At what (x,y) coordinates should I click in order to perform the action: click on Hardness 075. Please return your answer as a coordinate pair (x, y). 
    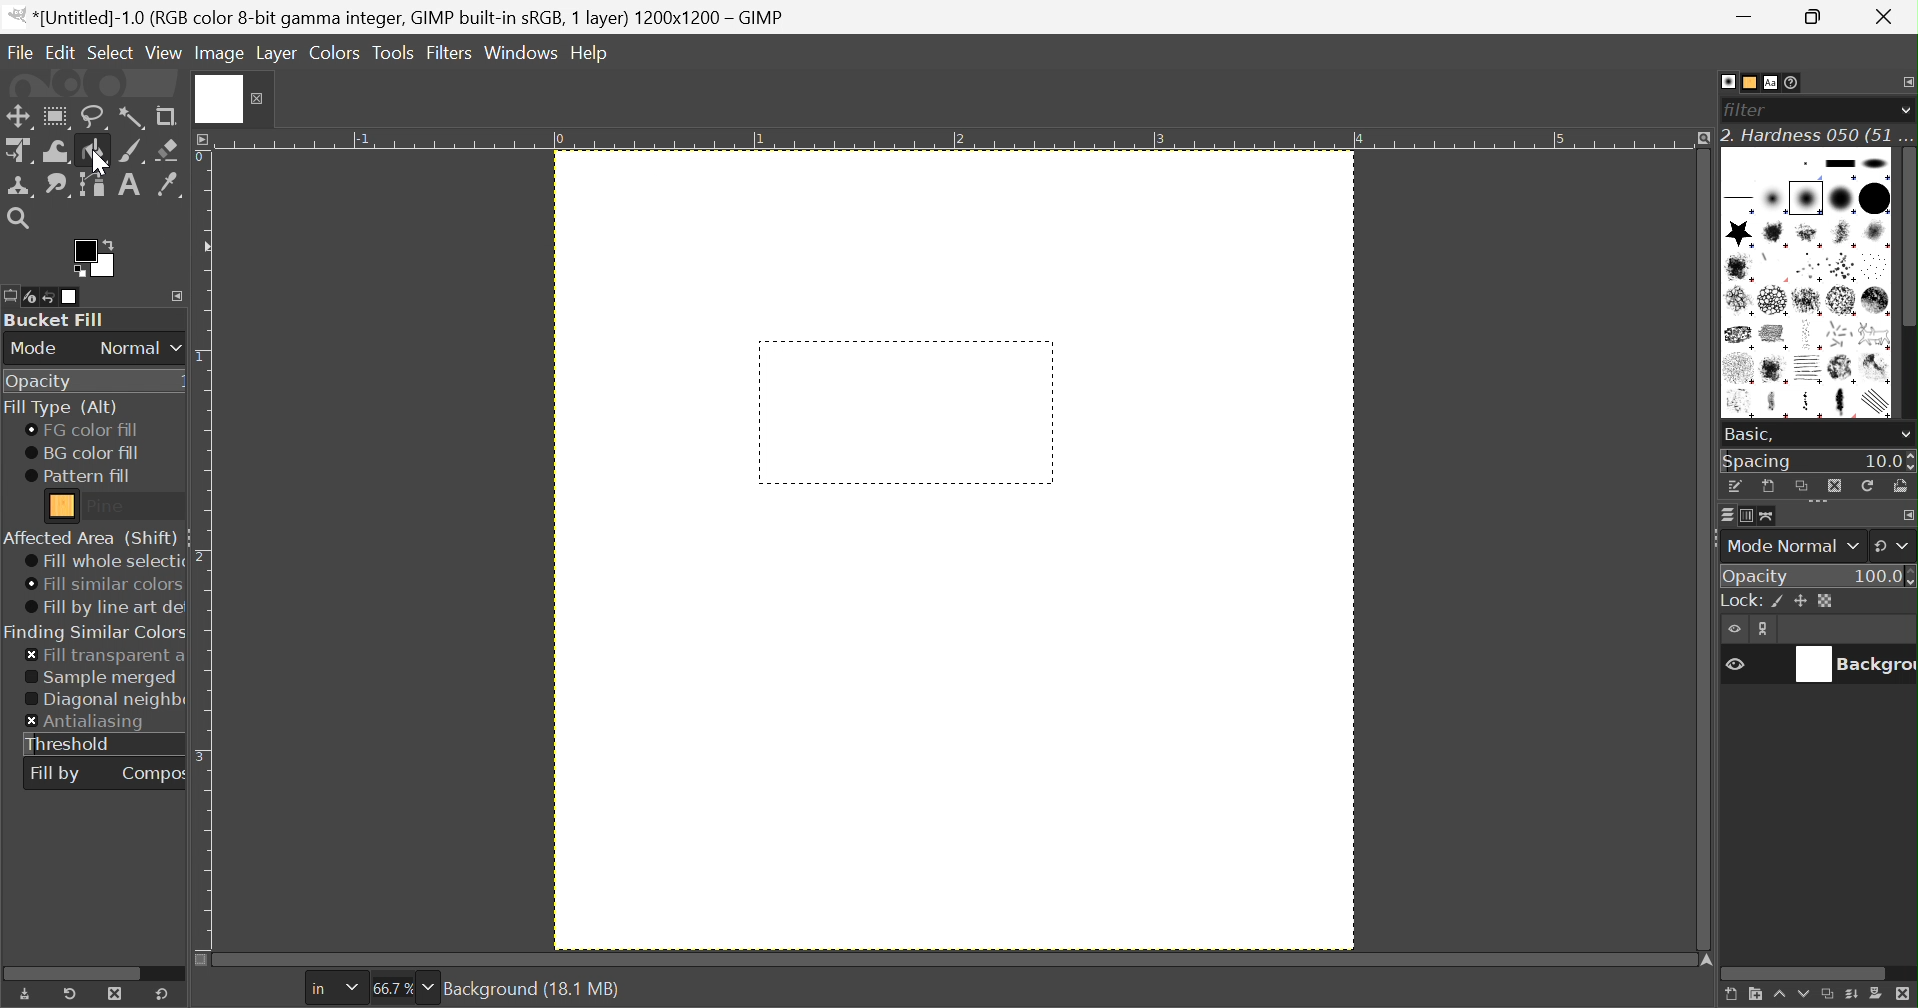
    Looking at the image, I should click on (1874, 198).